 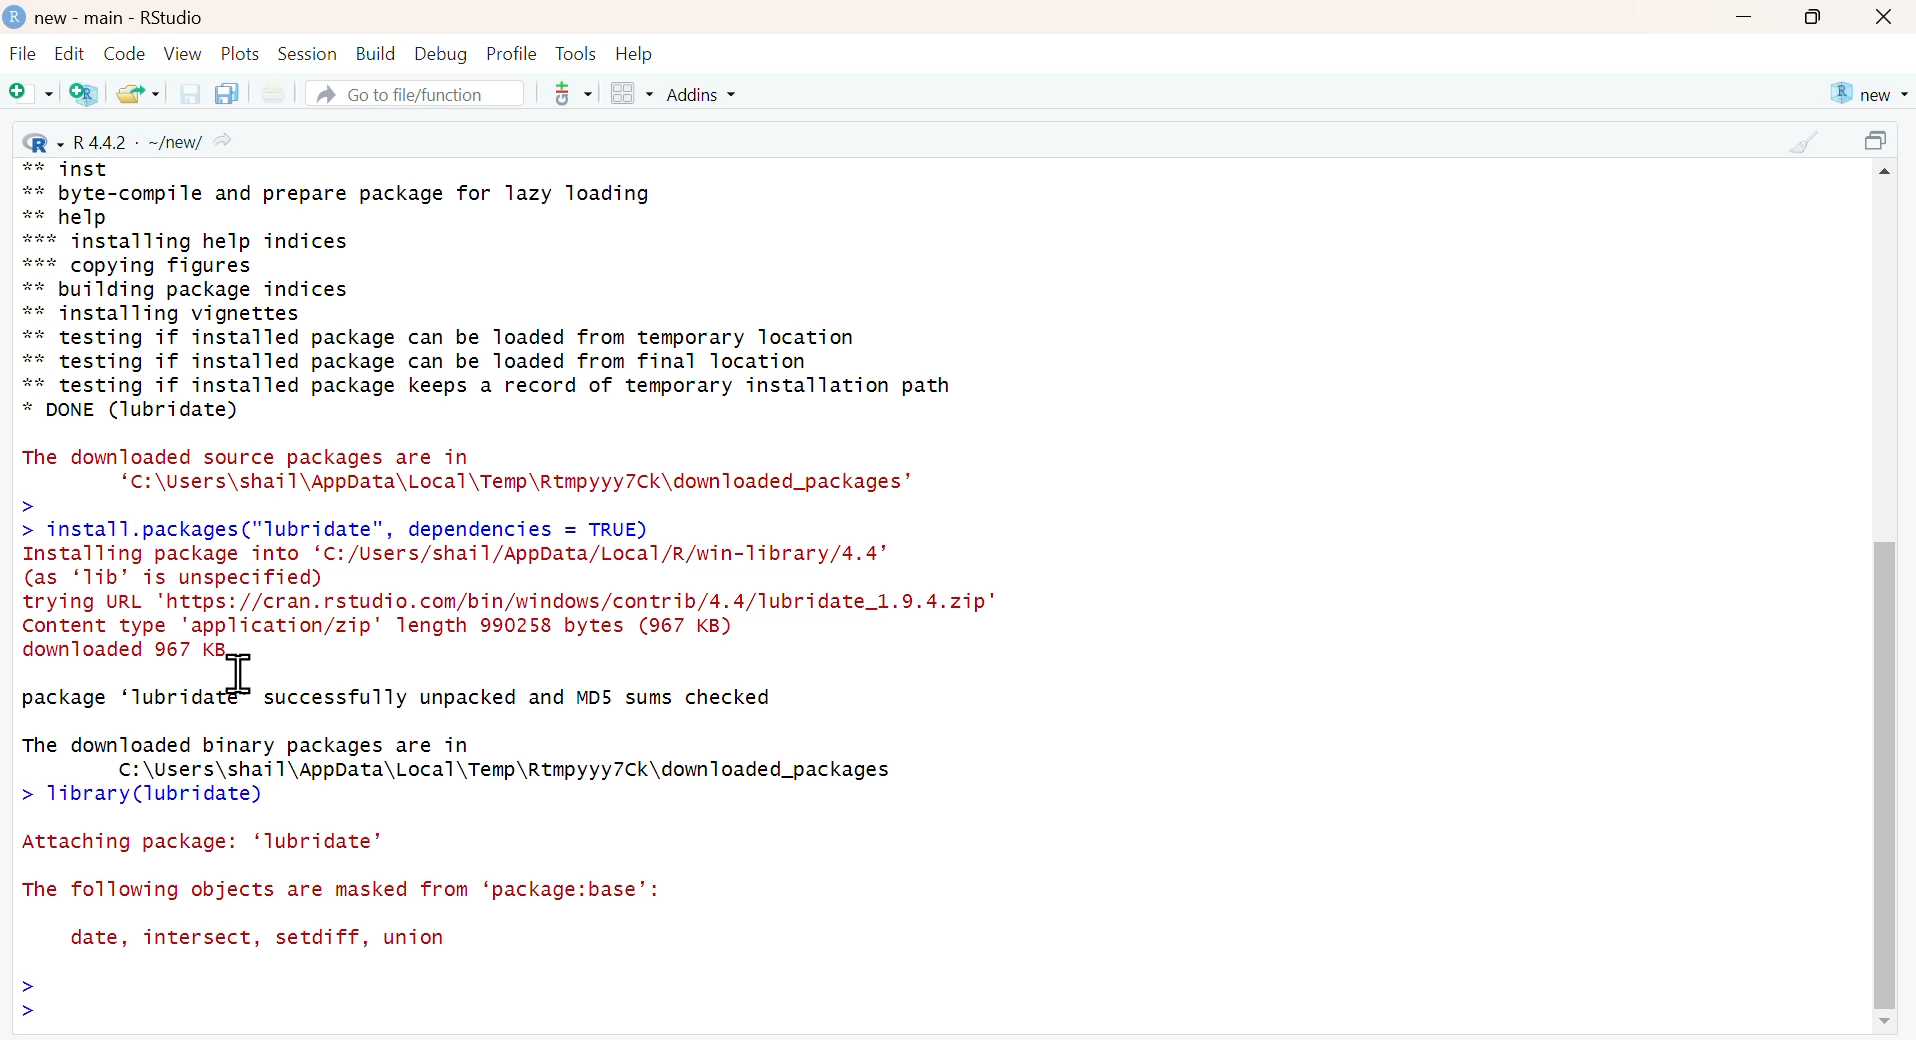 What do you see at coordinates (32, 95) in the screenshot?
I see `New file` at bounding box center [32, 95].